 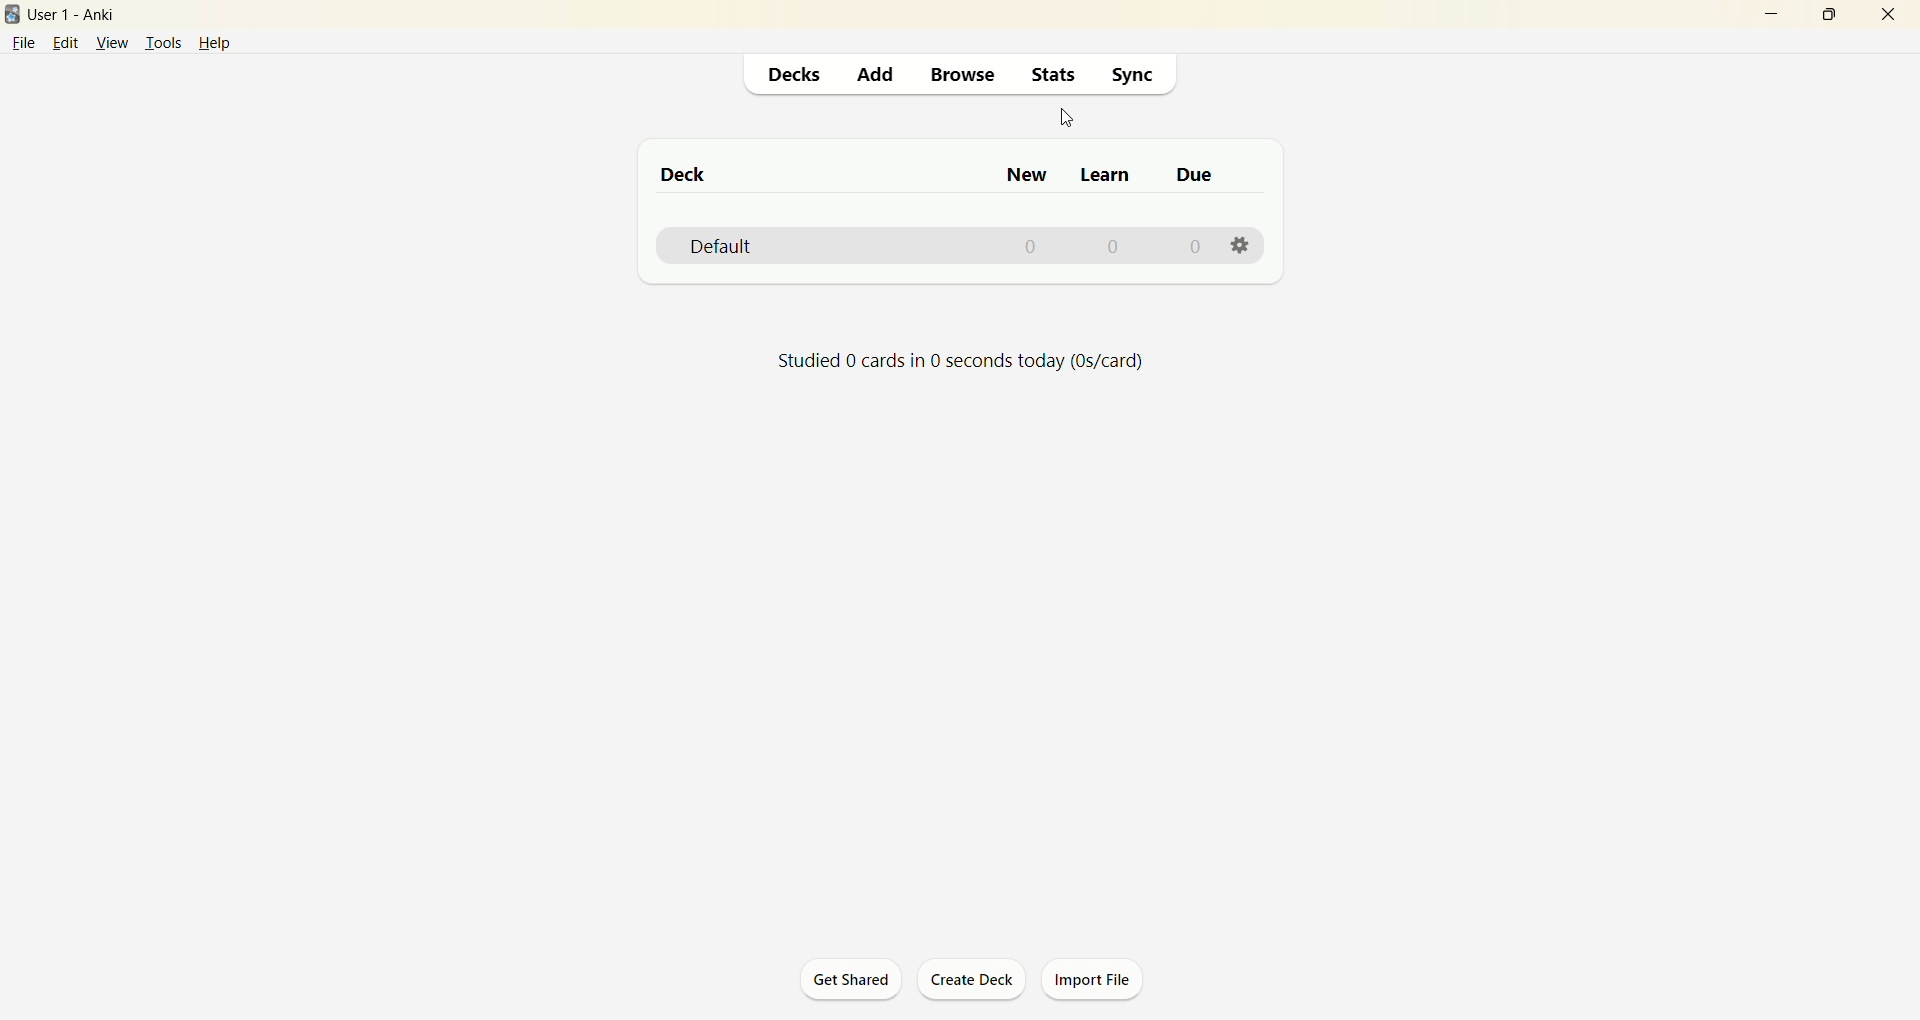 I want to click on 0, so click(x=1113, y=246).